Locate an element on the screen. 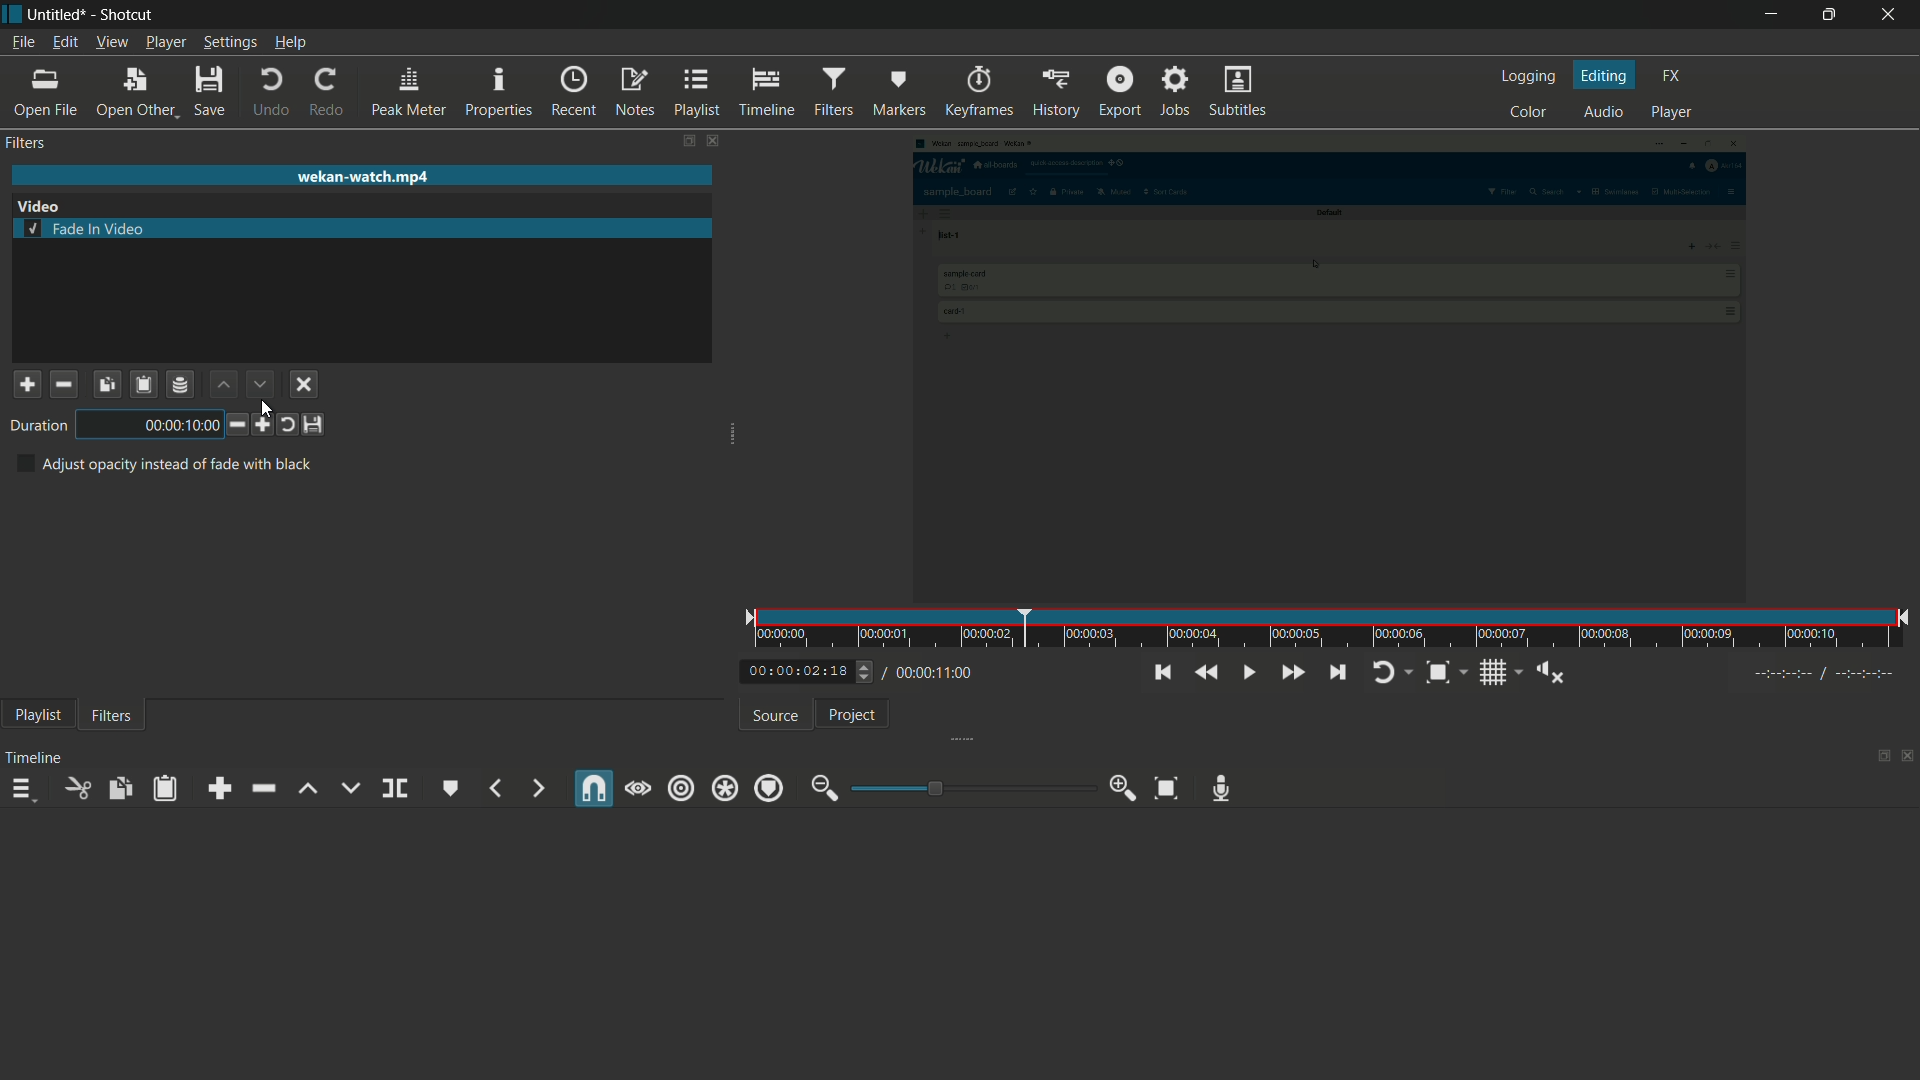  increment is located at coordinates (262, 425).